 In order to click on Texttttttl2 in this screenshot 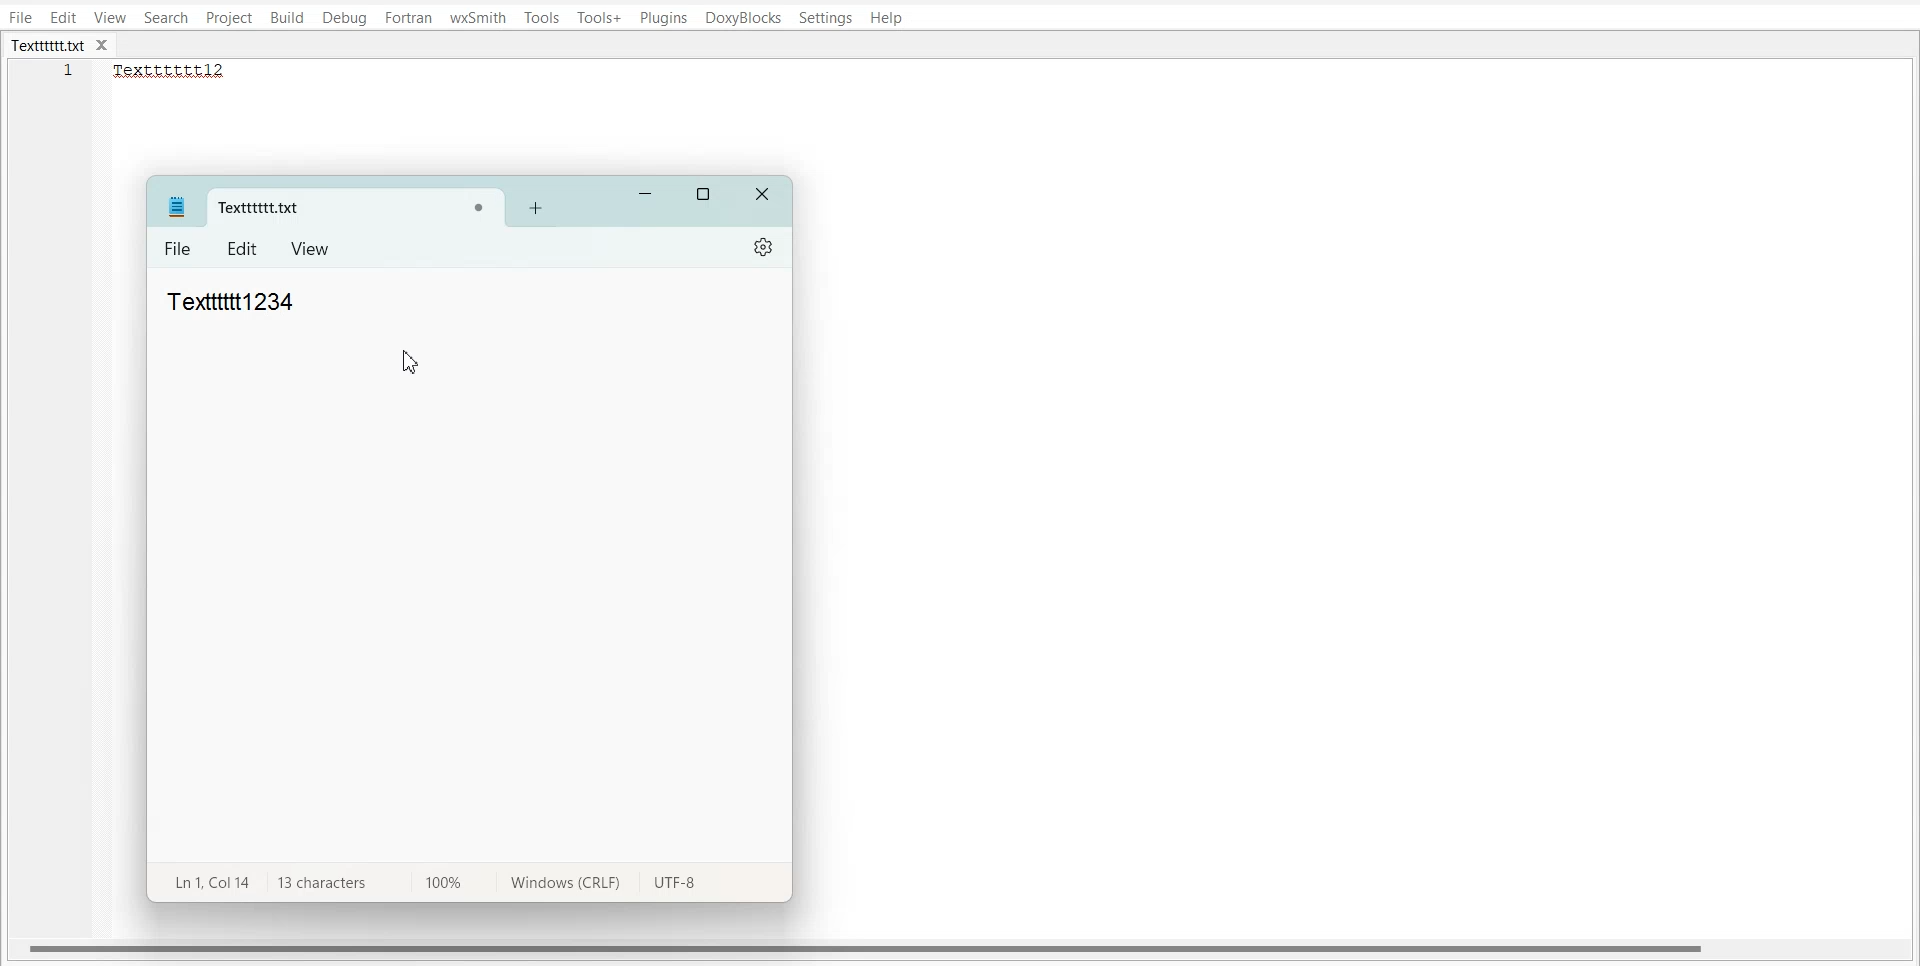, I will do `click(180, 71)`.